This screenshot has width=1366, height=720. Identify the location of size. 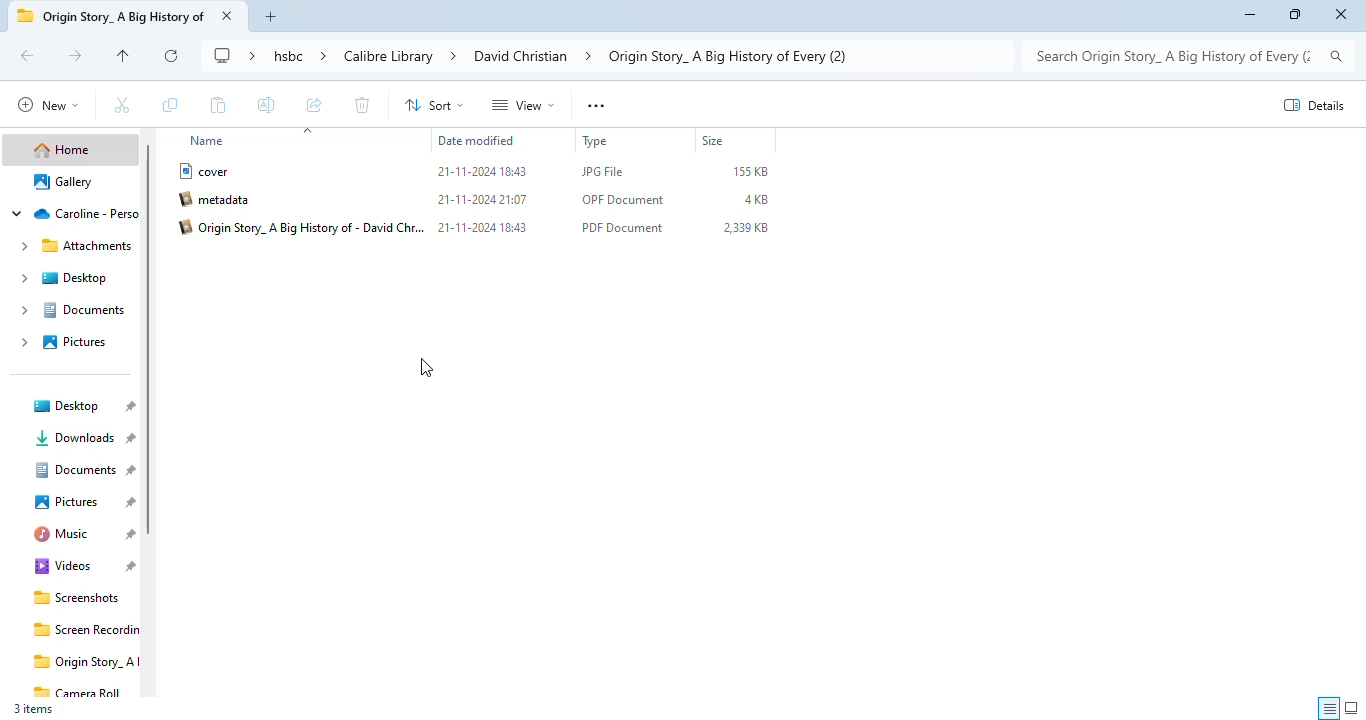
(756, 200).